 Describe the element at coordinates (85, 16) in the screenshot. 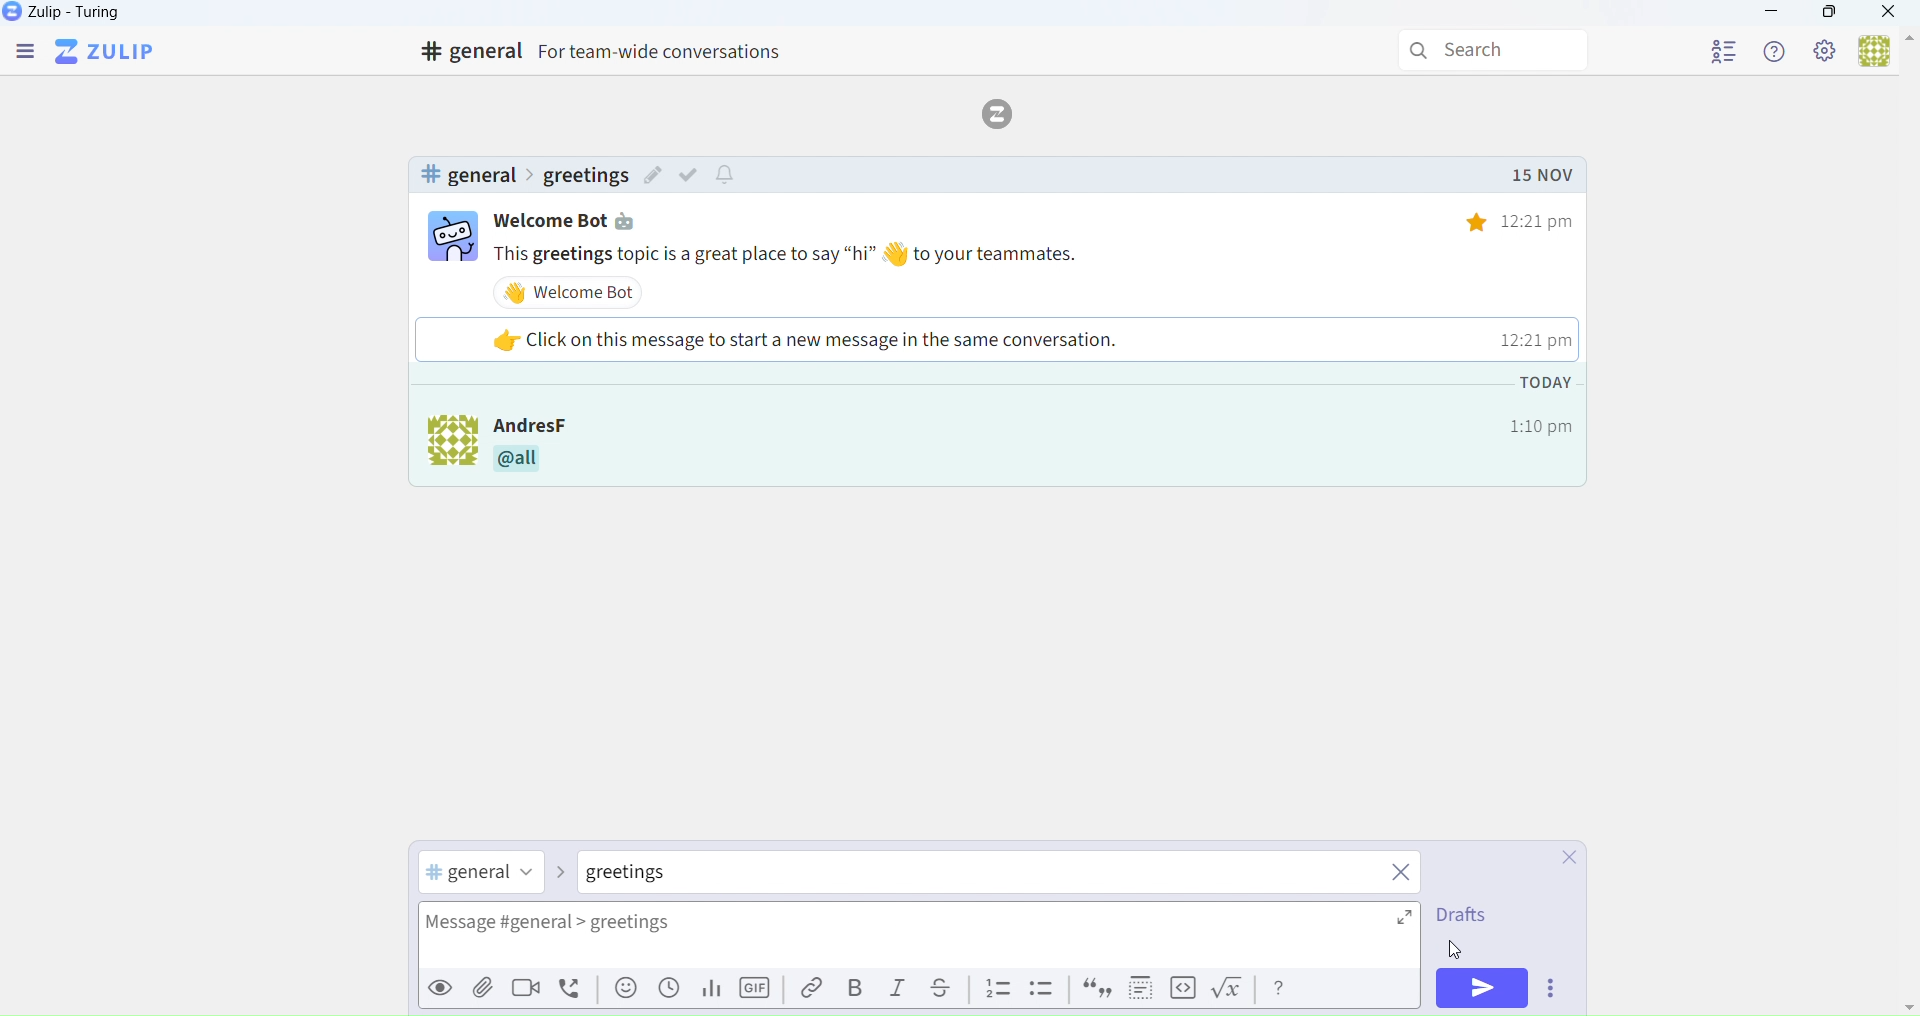

I see `Zulip` at that location.